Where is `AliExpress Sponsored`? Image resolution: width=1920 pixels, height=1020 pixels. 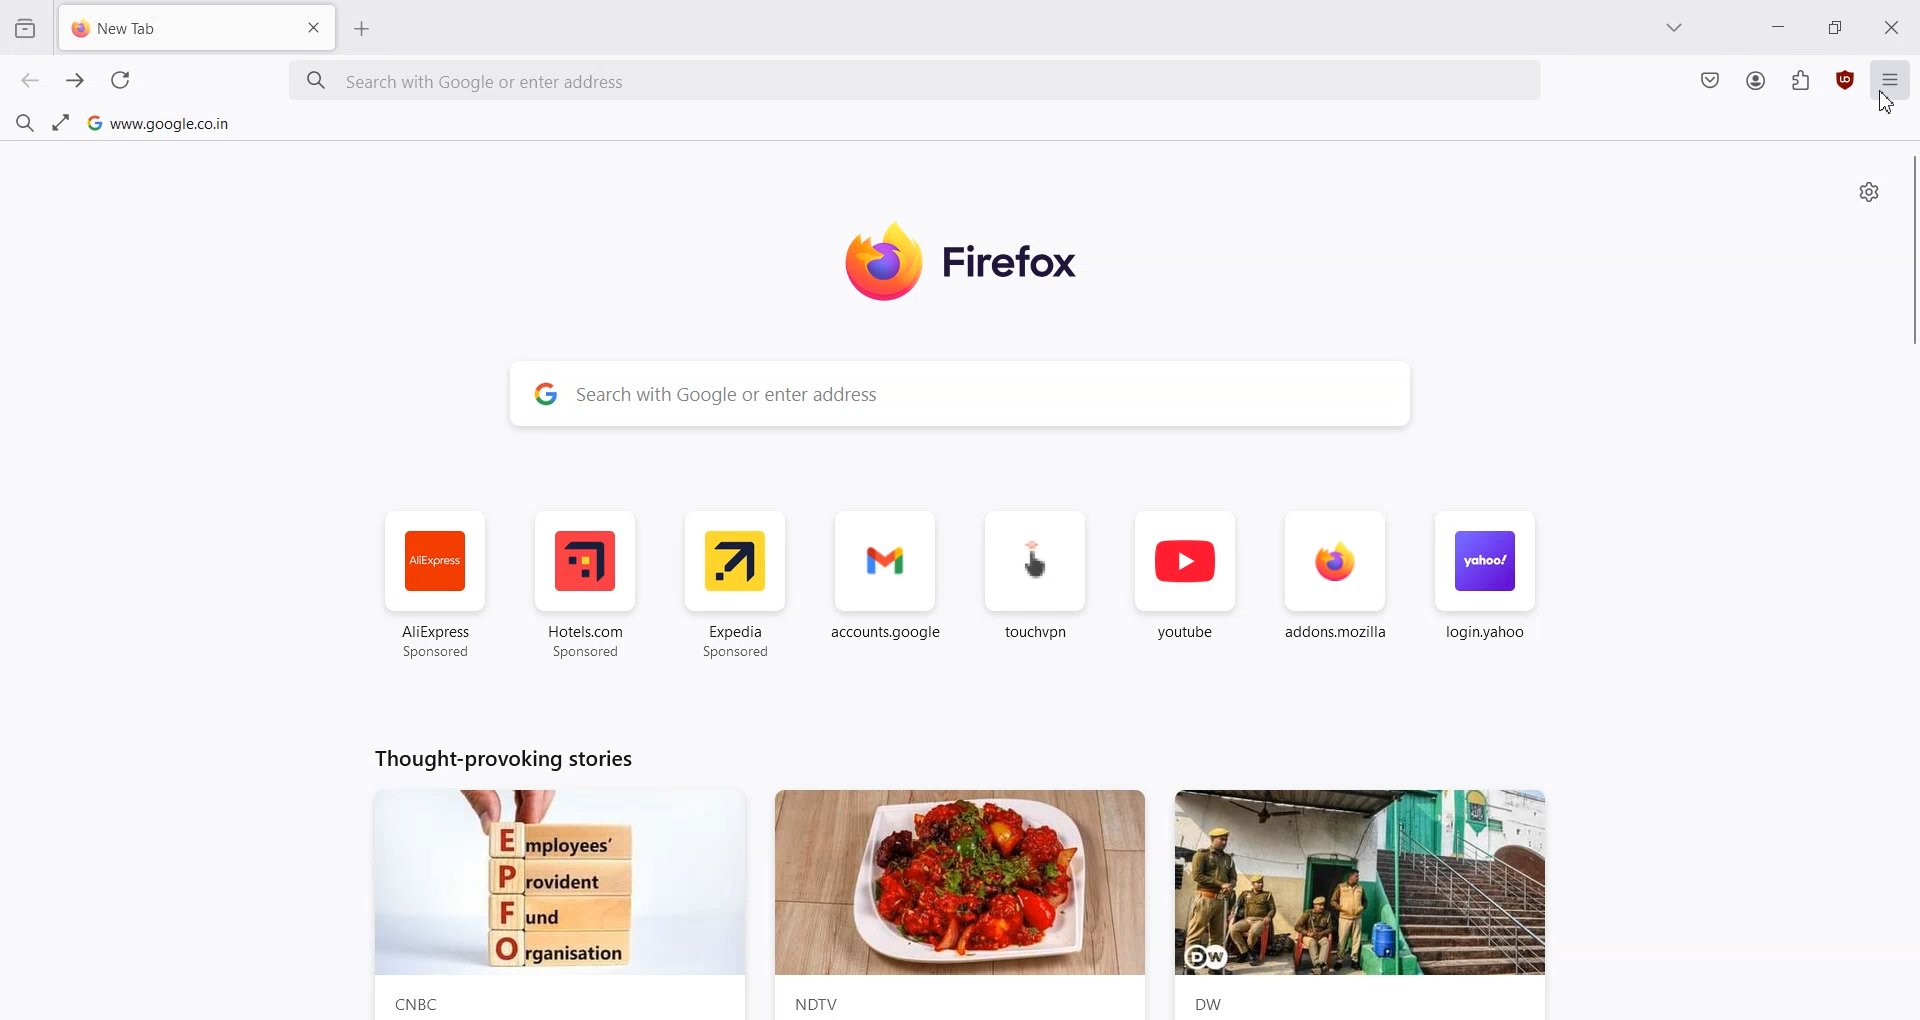
AliExpress Sponsored is located at coordinates (436, 586).